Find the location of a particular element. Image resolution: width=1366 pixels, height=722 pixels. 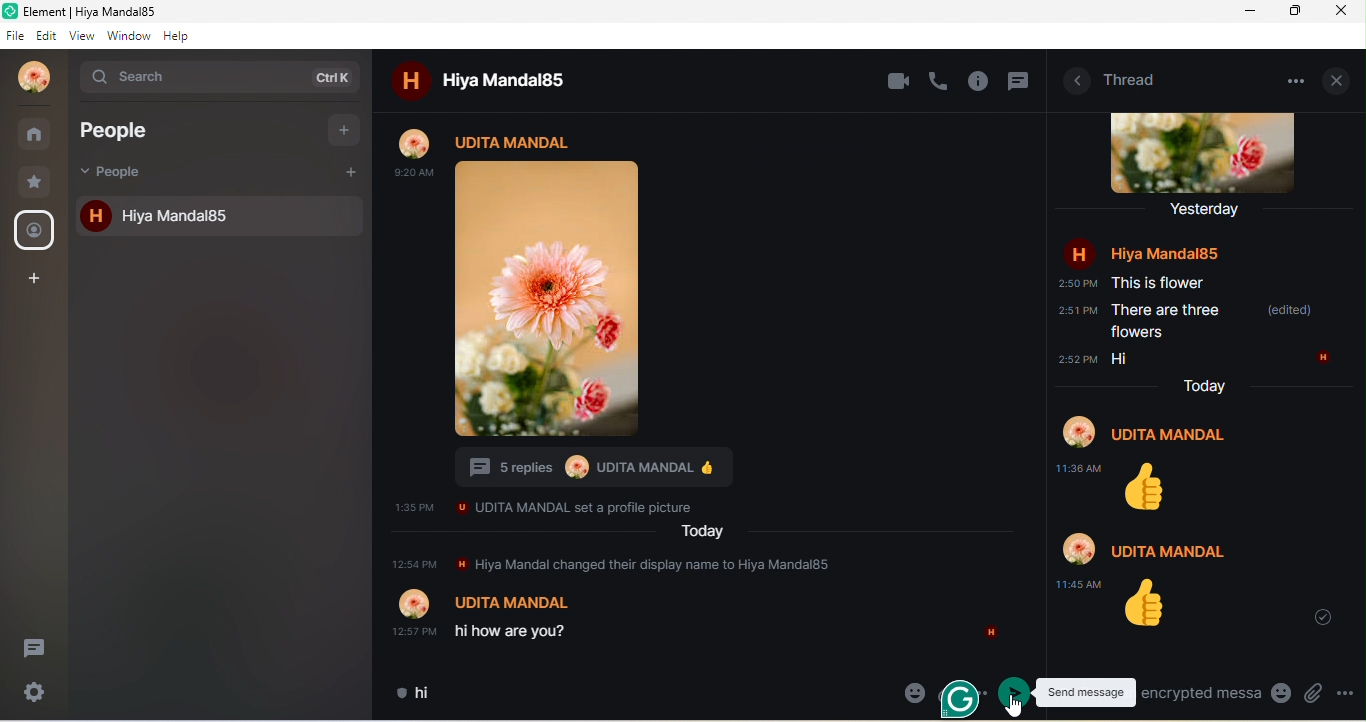

Profile picture is located at coordinates (1078, 547).